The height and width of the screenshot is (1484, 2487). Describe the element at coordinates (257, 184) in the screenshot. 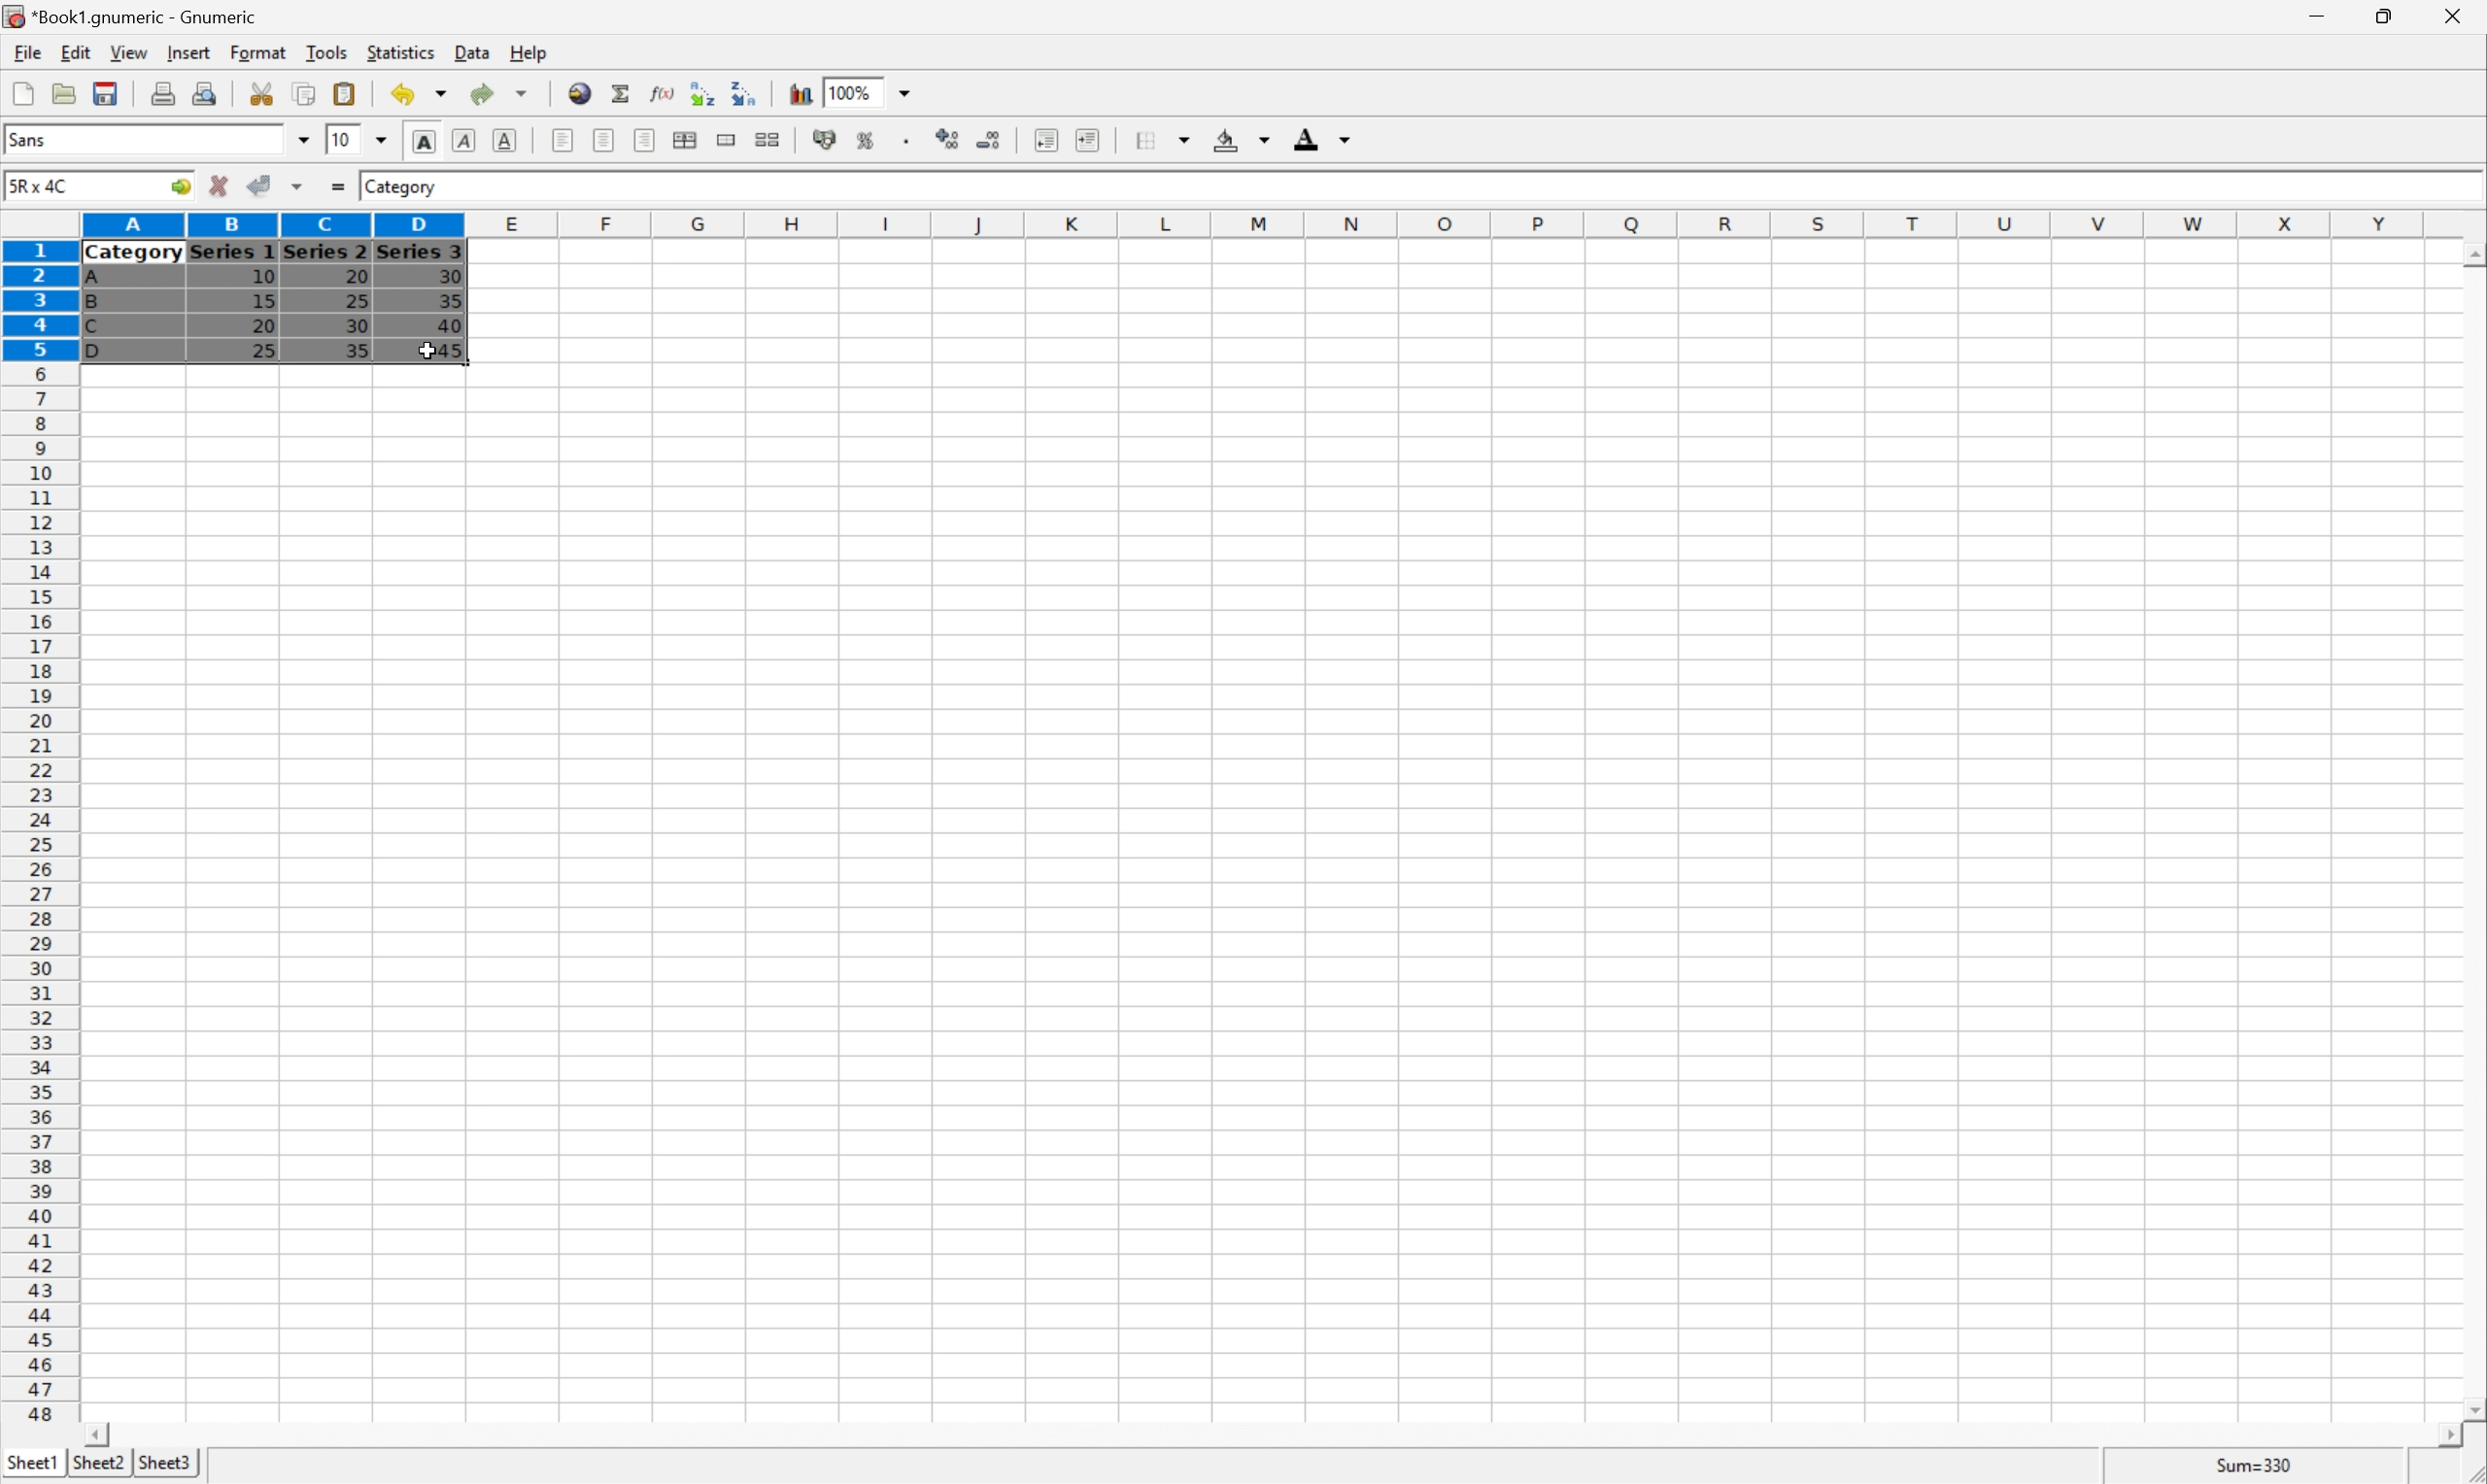

I see `Accept changes` at that location.